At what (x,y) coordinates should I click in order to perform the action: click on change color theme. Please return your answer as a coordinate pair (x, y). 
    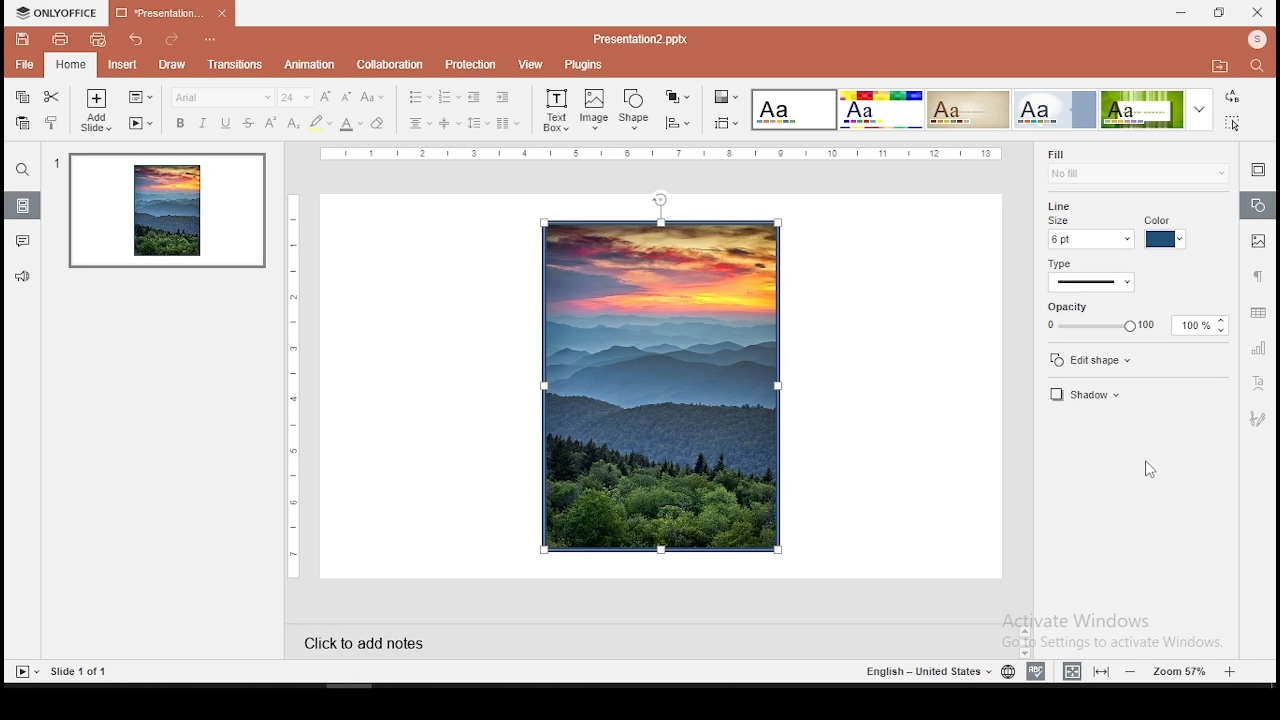
    Looking at the image, I should click on (726, 96).